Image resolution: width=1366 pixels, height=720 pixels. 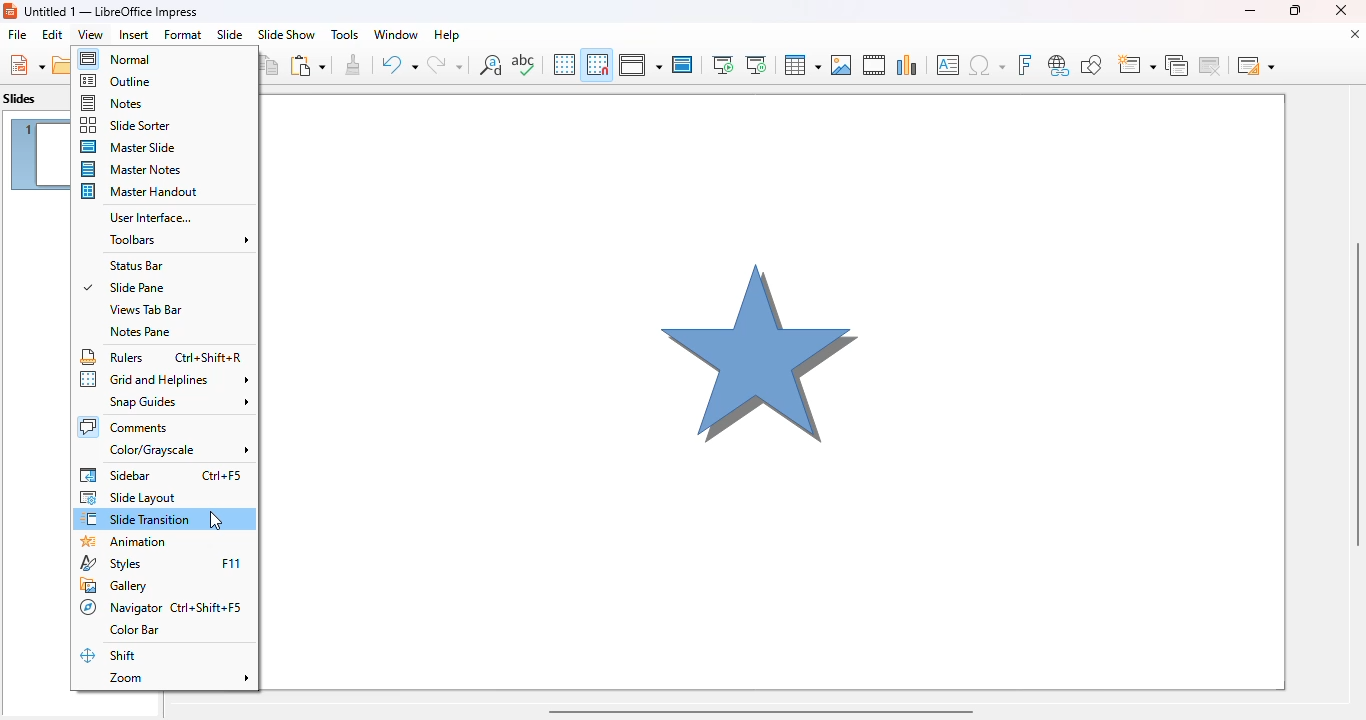 What do you see at coordinates (179, 678) in the screenshot?
I see `zoom` at bounding box center [179, 678].